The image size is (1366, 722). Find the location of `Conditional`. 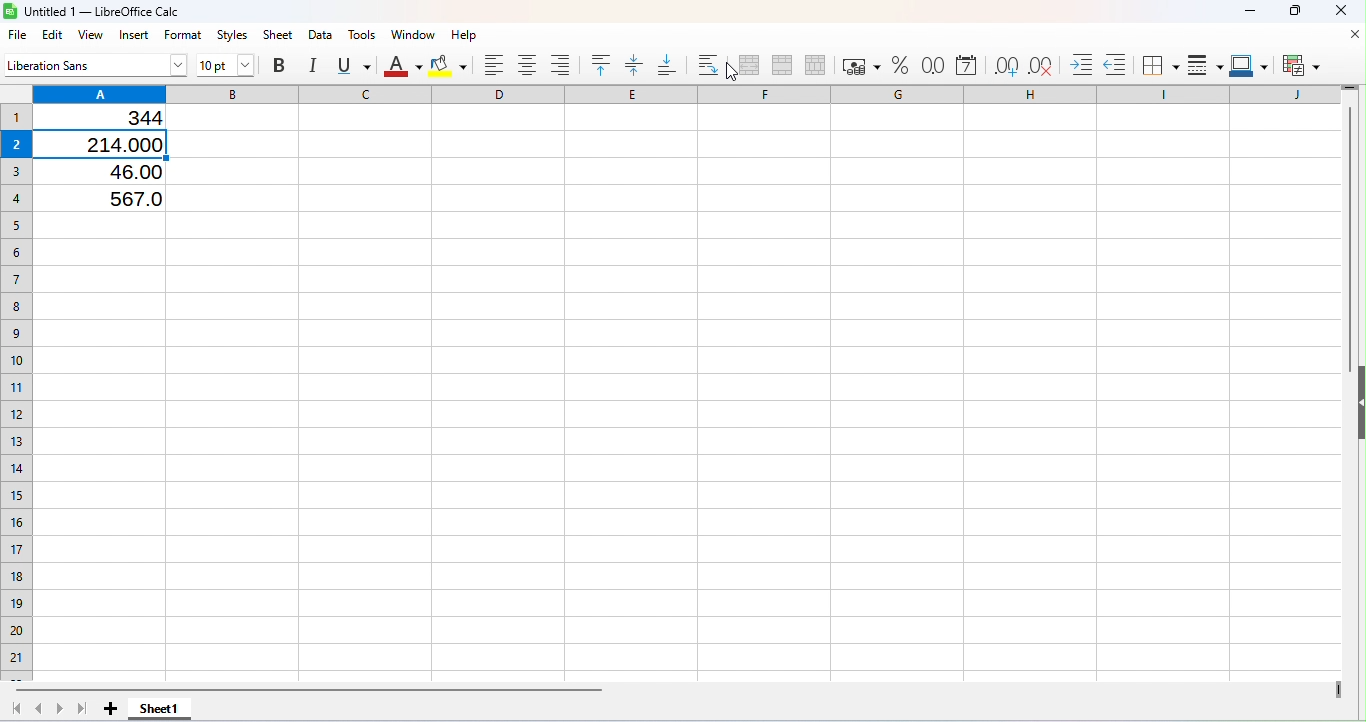

Conditional is located at coordinates (1300, 64).